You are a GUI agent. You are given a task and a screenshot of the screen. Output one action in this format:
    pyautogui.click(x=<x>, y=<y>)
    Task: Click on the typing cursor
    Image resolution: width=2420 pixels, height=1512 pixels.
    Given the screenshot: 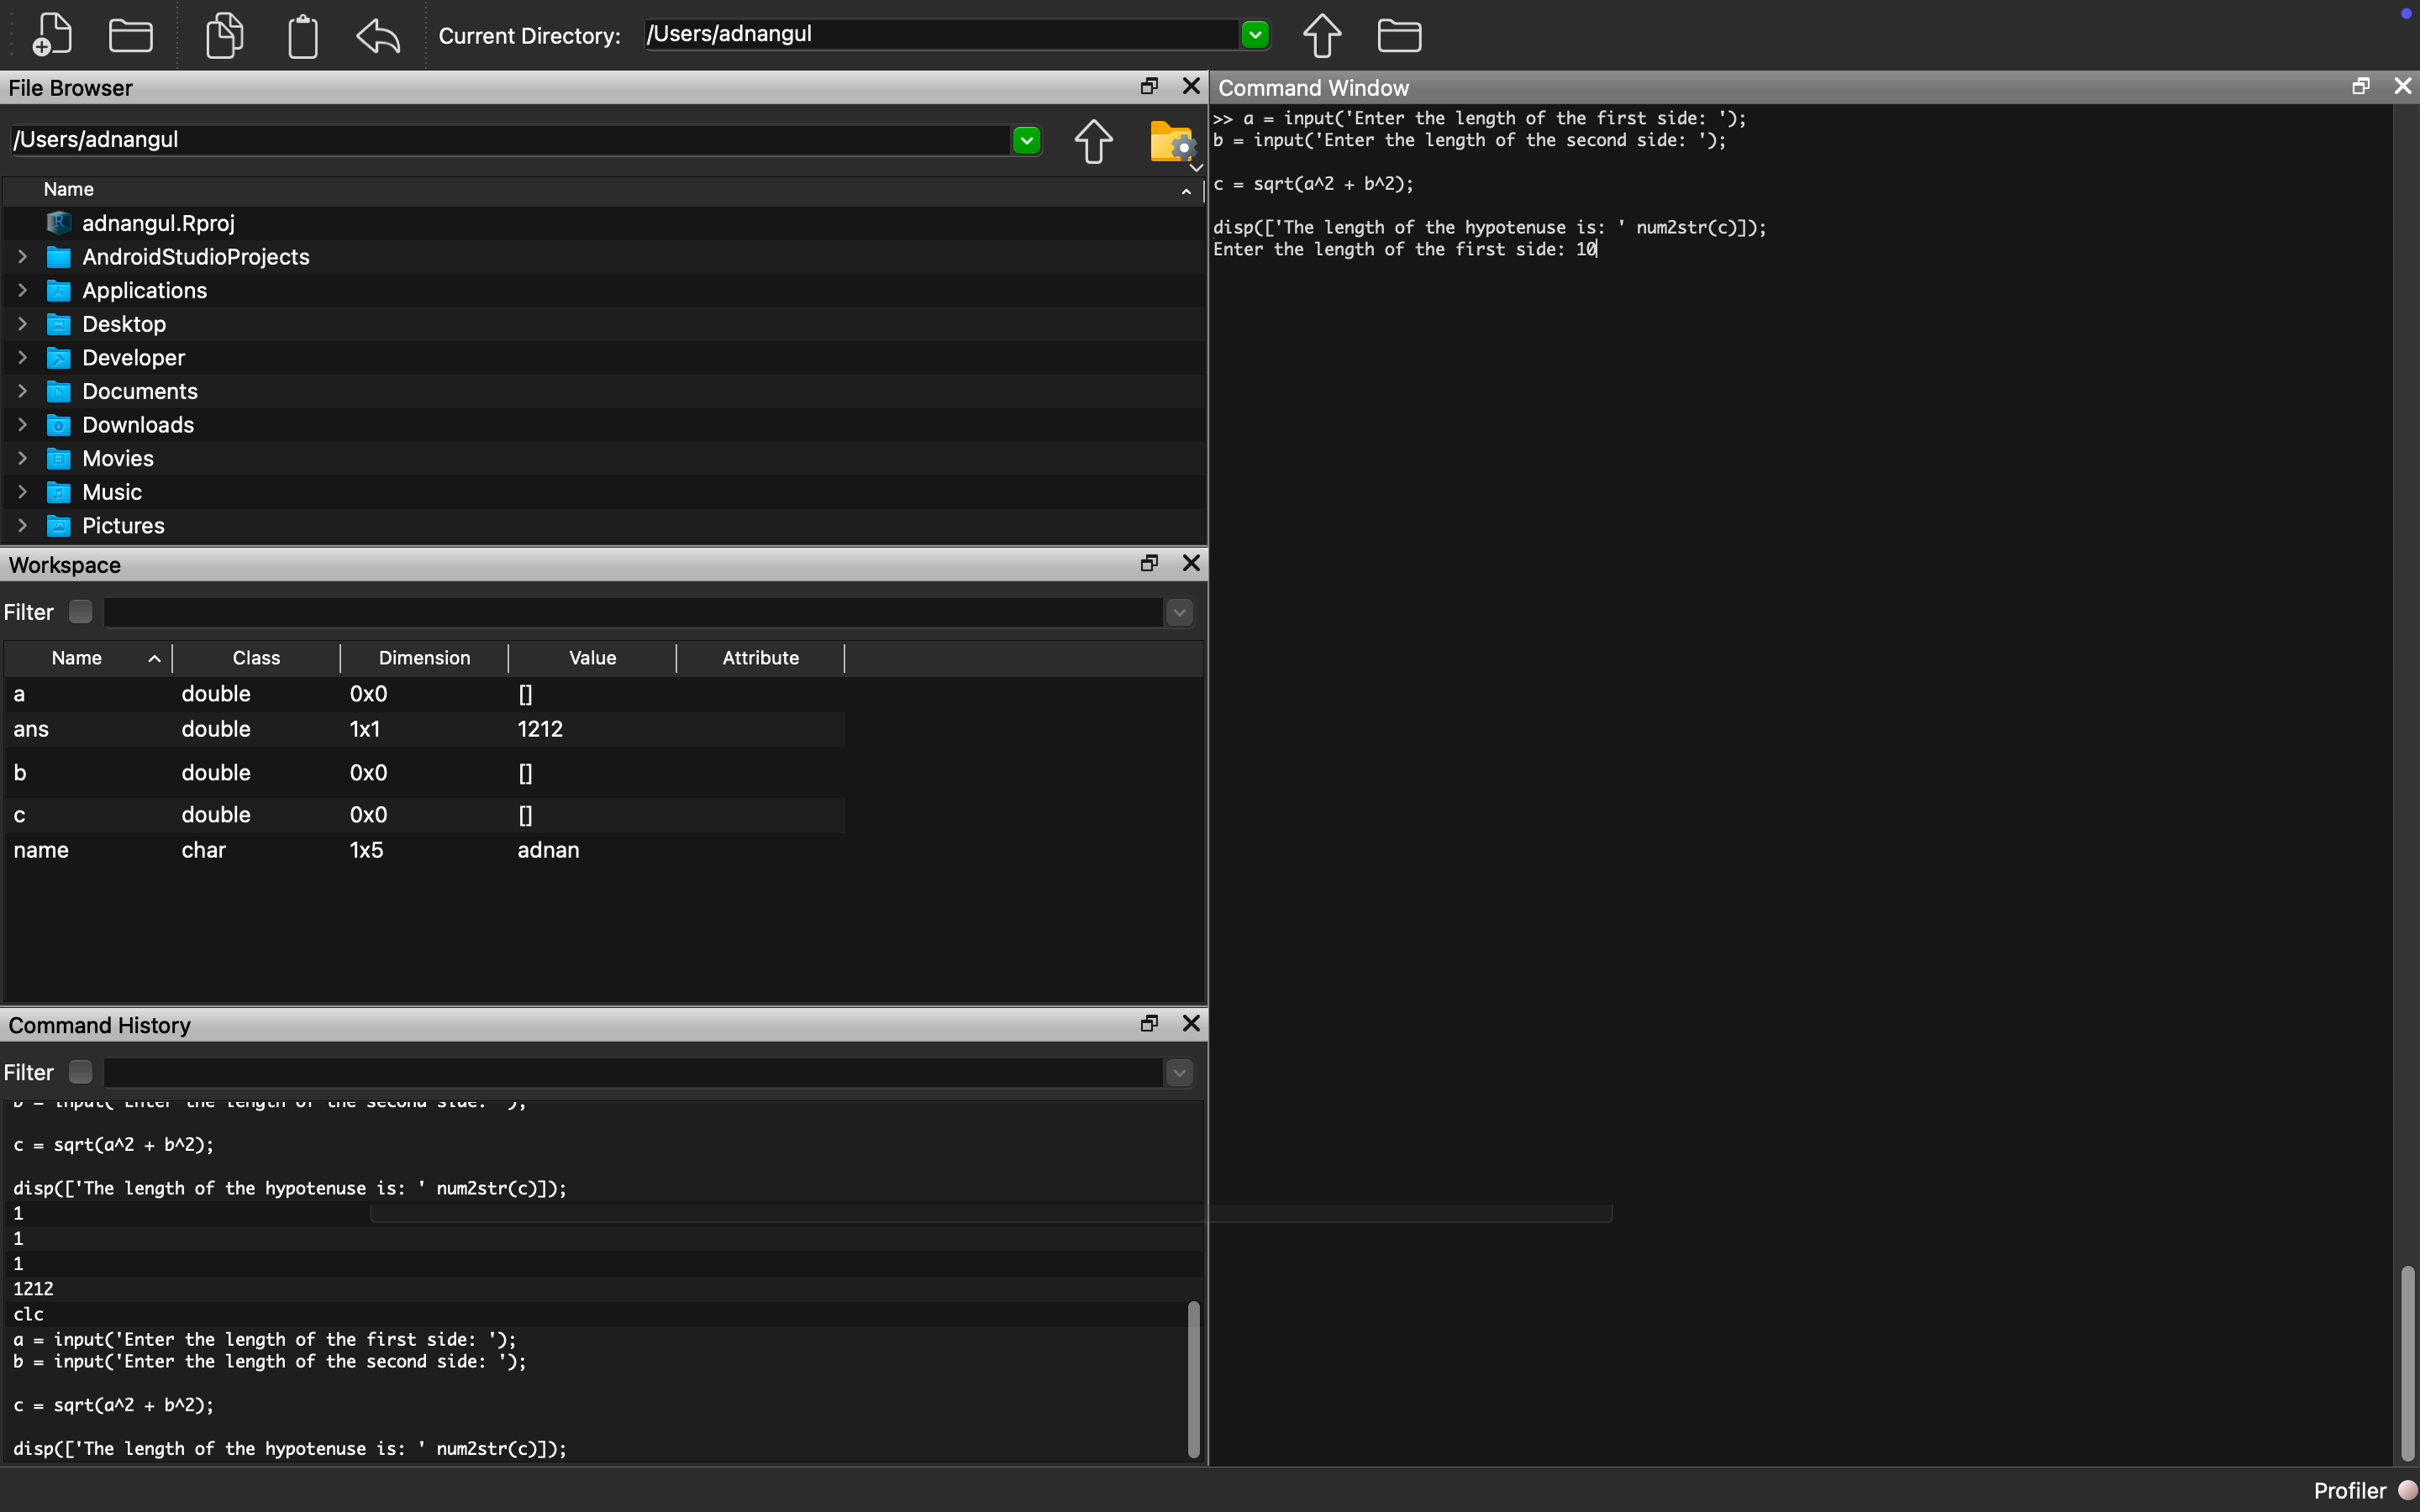 What is the action you would take?
    pyautogui.click(x=1603, y=257)
    